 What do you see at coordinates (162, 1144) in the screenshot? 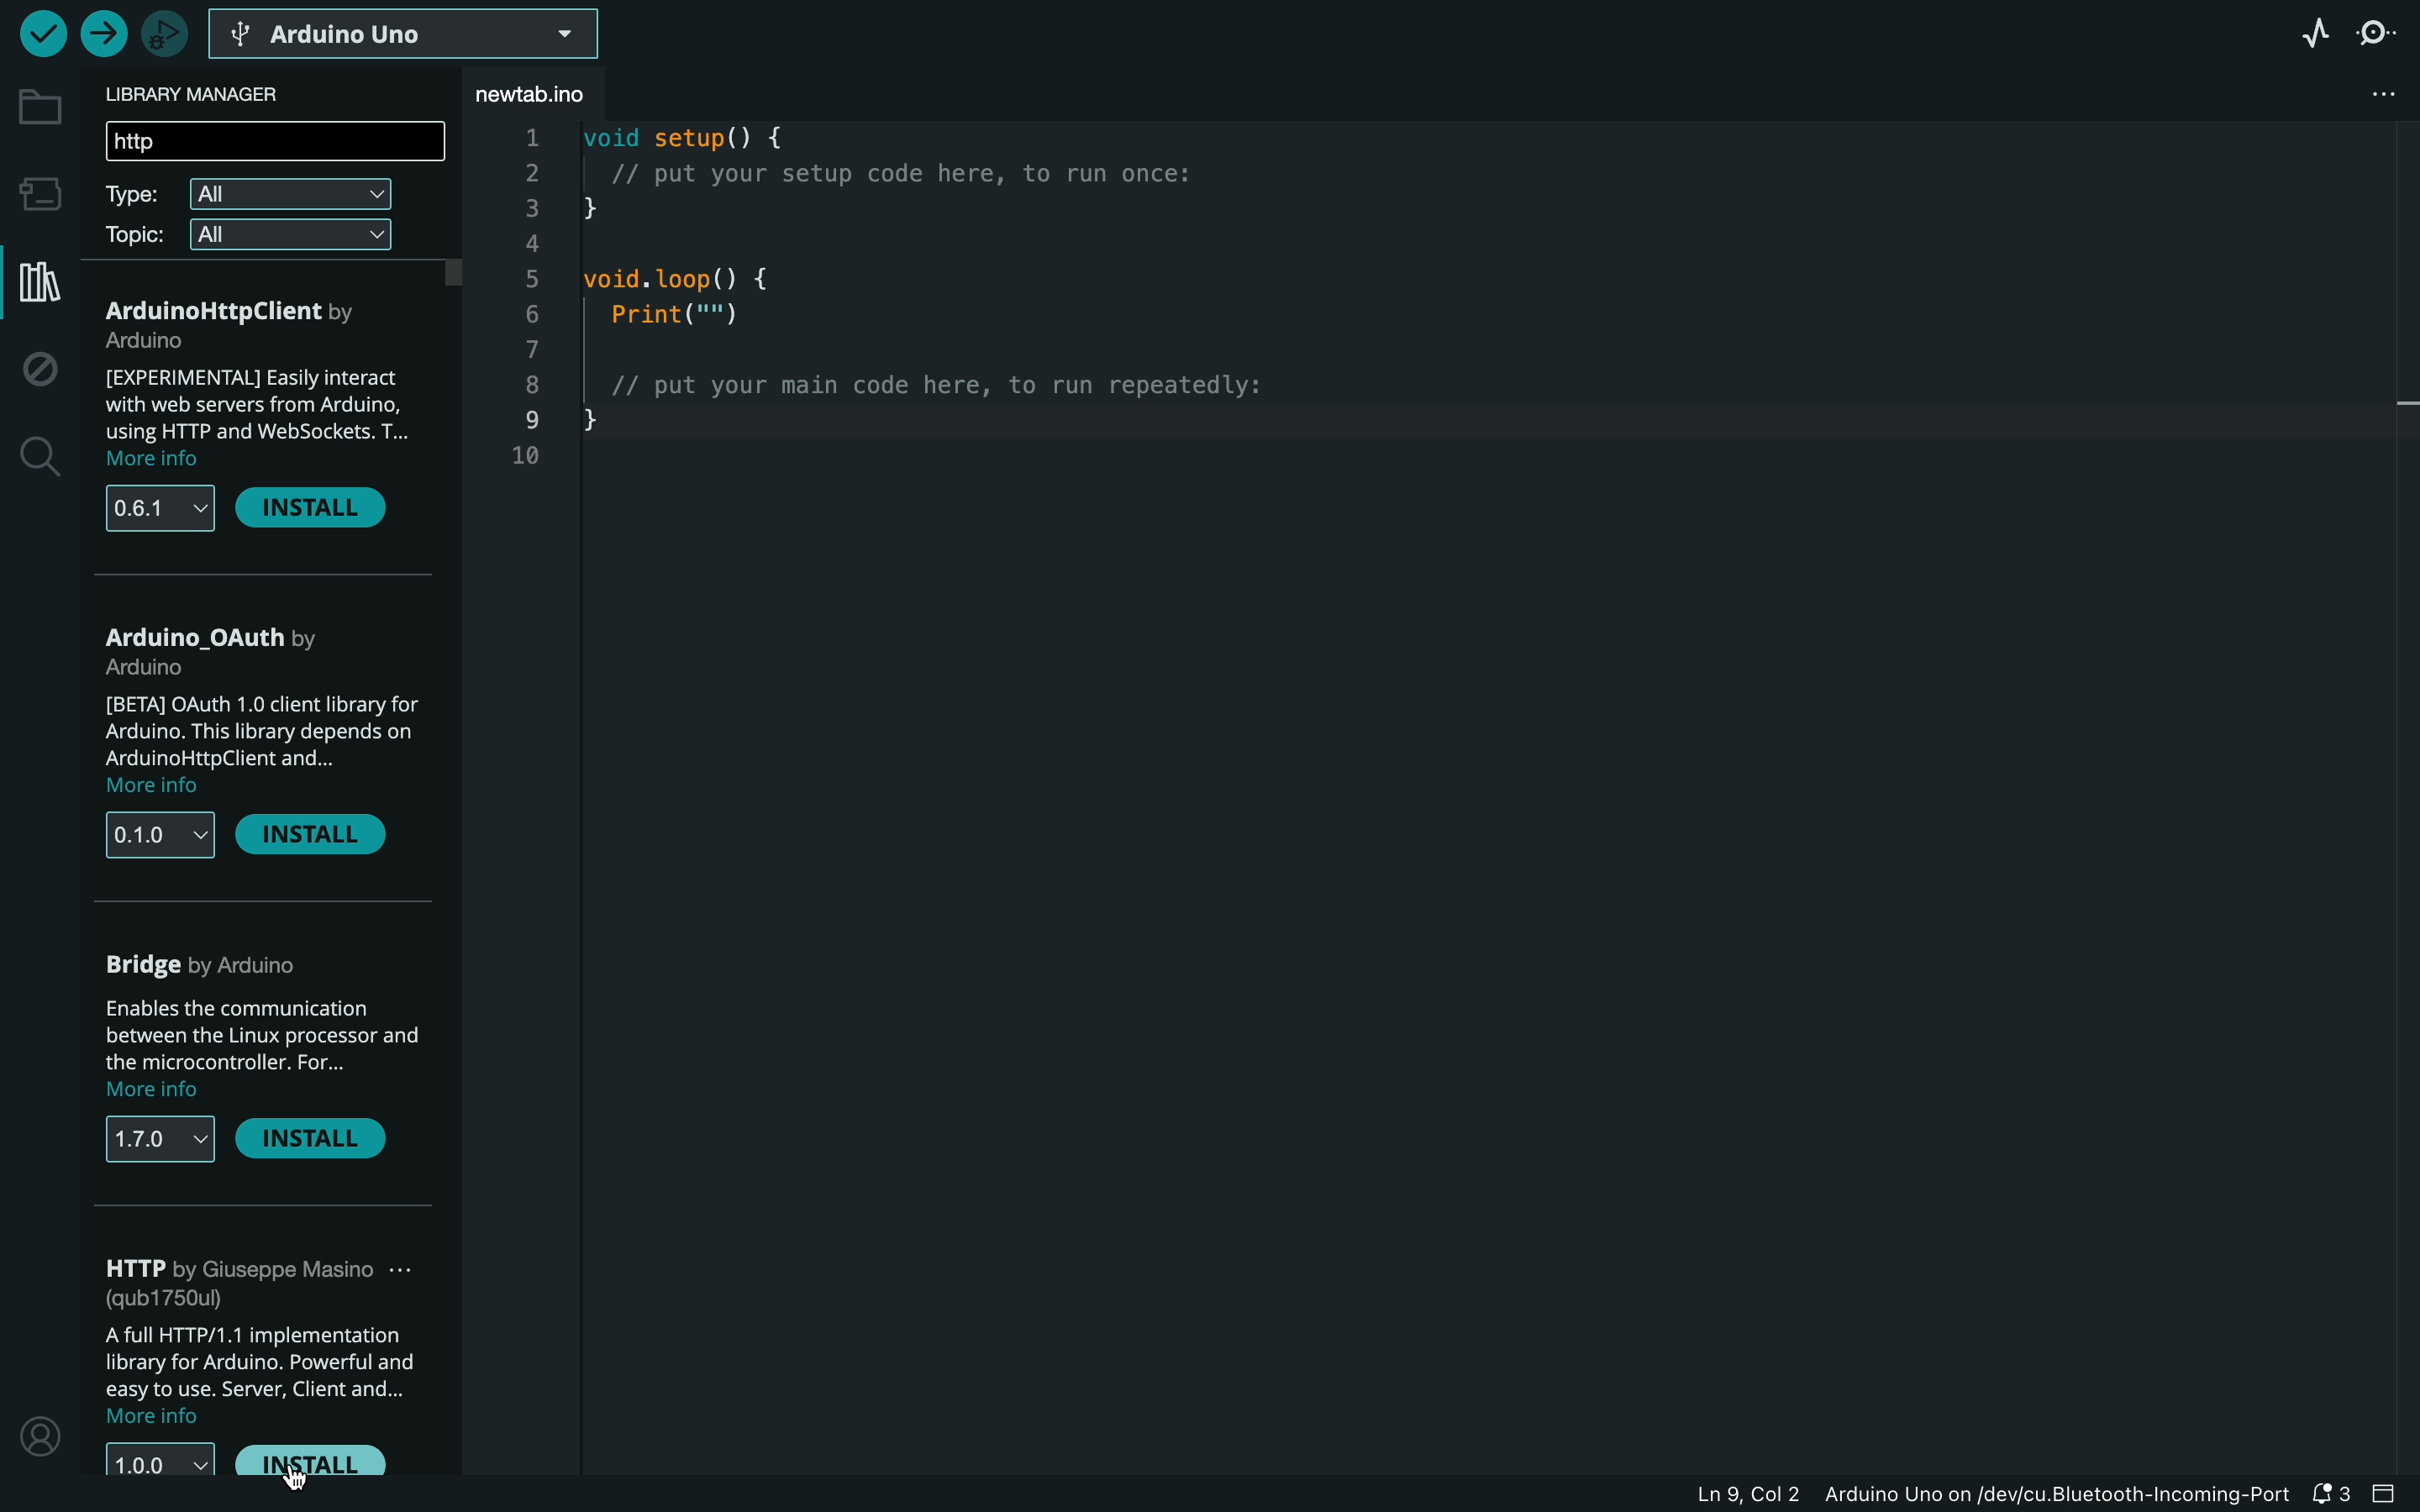
I see `versions` at bounding box center [162, 1144].